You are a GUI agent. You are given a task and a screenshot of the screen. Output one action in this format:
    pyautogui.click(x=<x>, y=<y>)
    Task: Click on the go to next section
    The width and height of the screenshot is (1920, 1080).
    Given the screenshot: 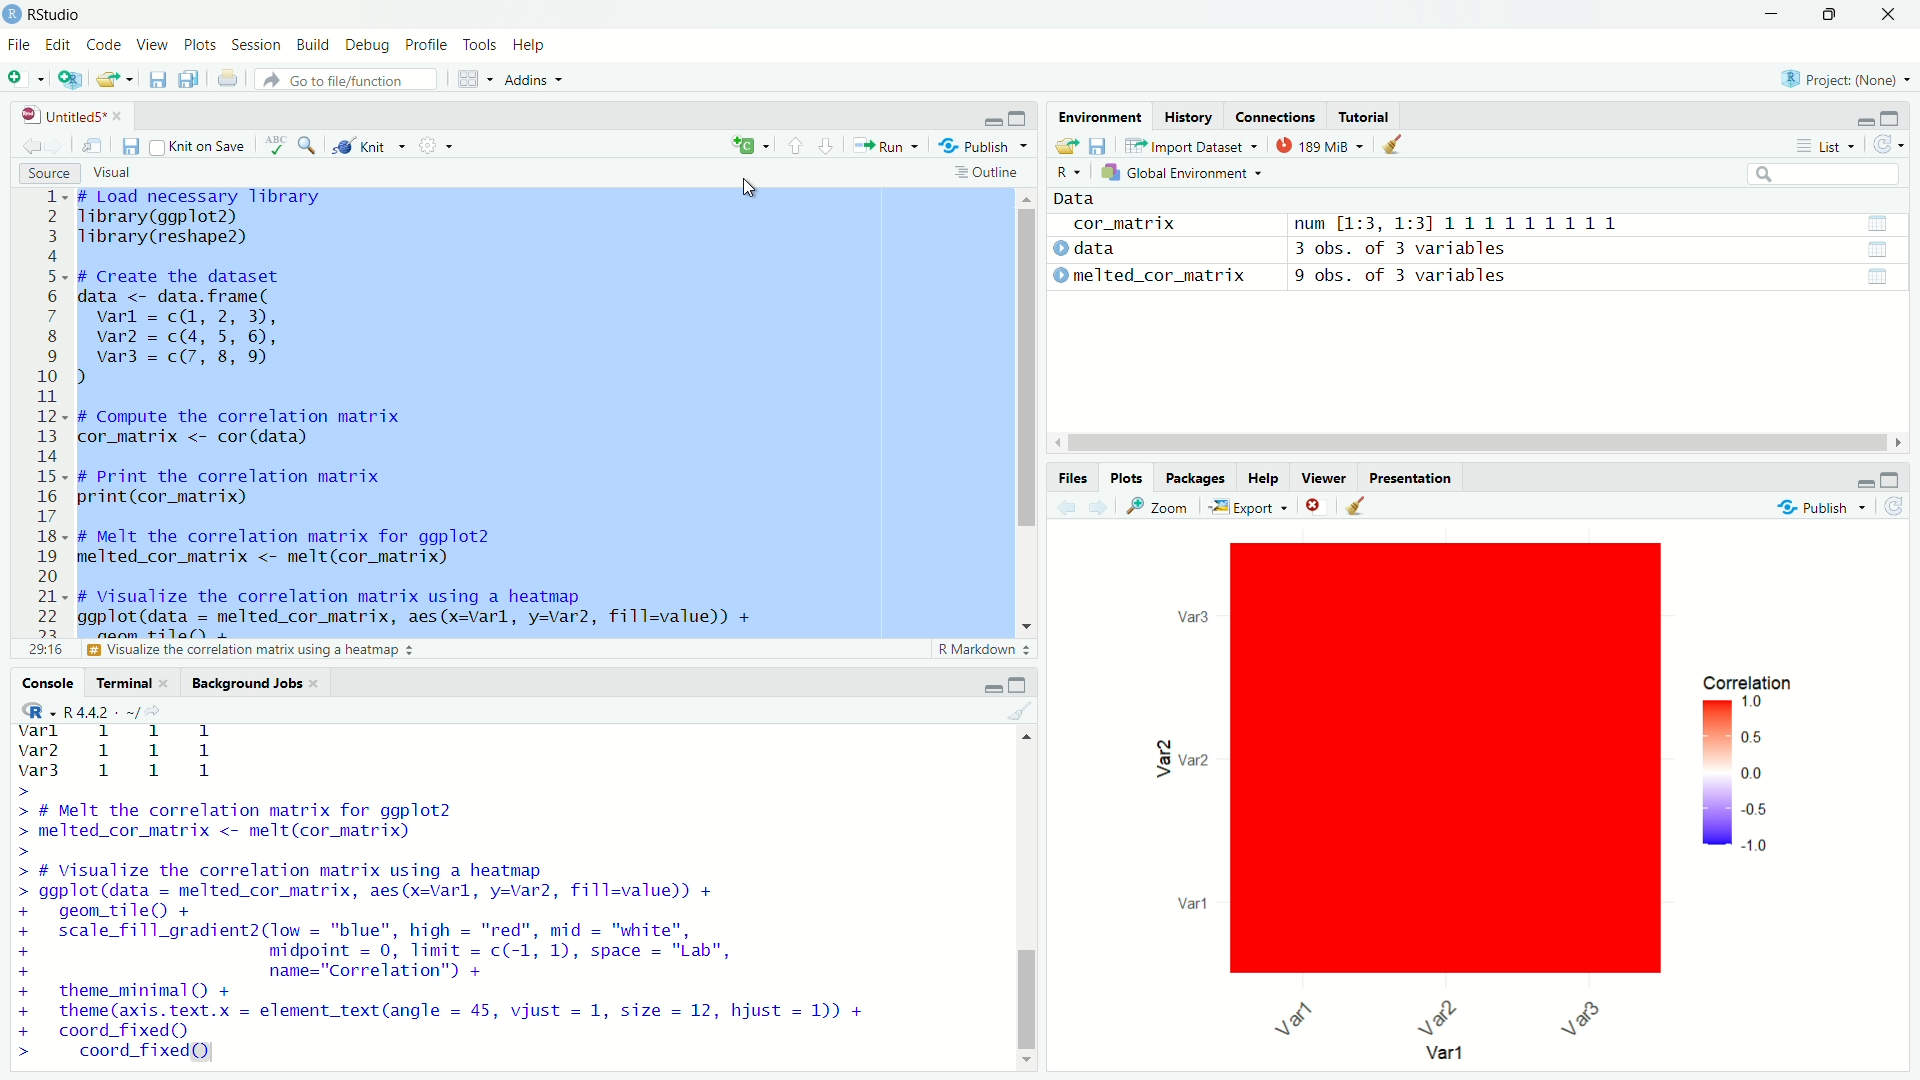 What is the action you would take?
    pyautogui.click(x=826, y=144)
    